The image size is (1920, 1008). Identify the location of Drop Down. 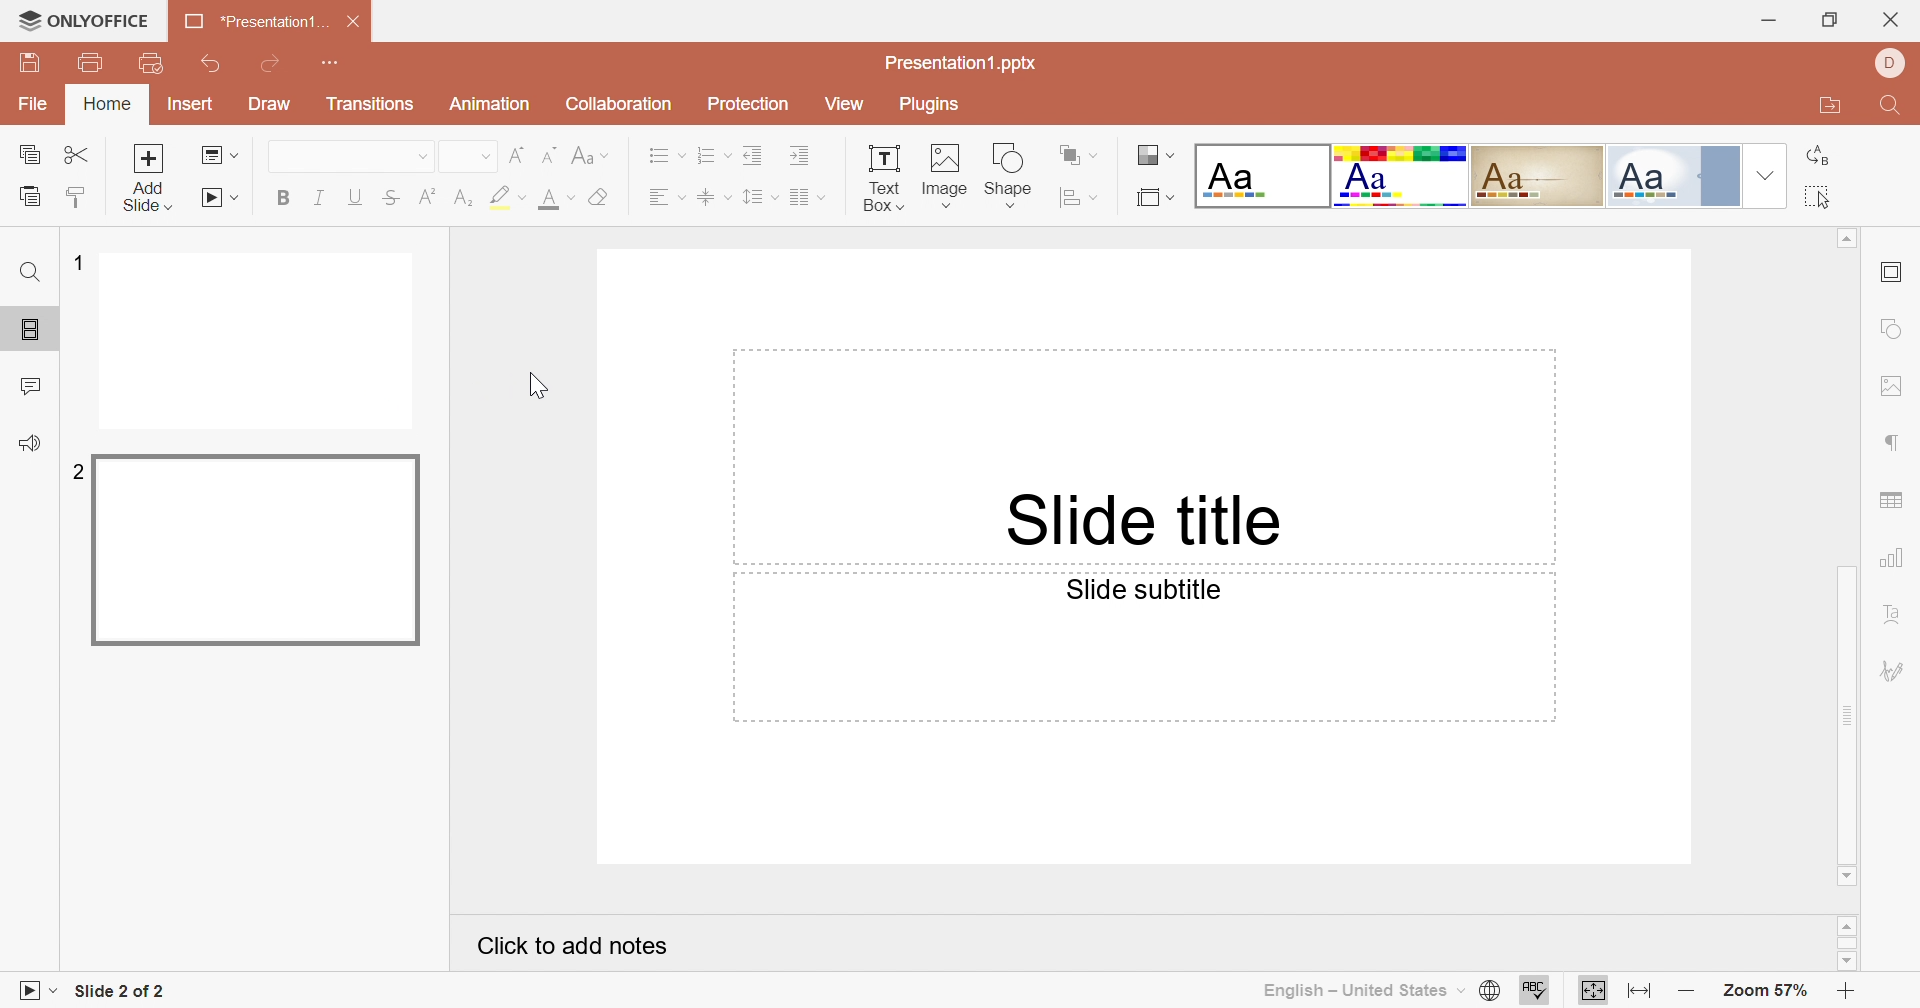
(55, 986).